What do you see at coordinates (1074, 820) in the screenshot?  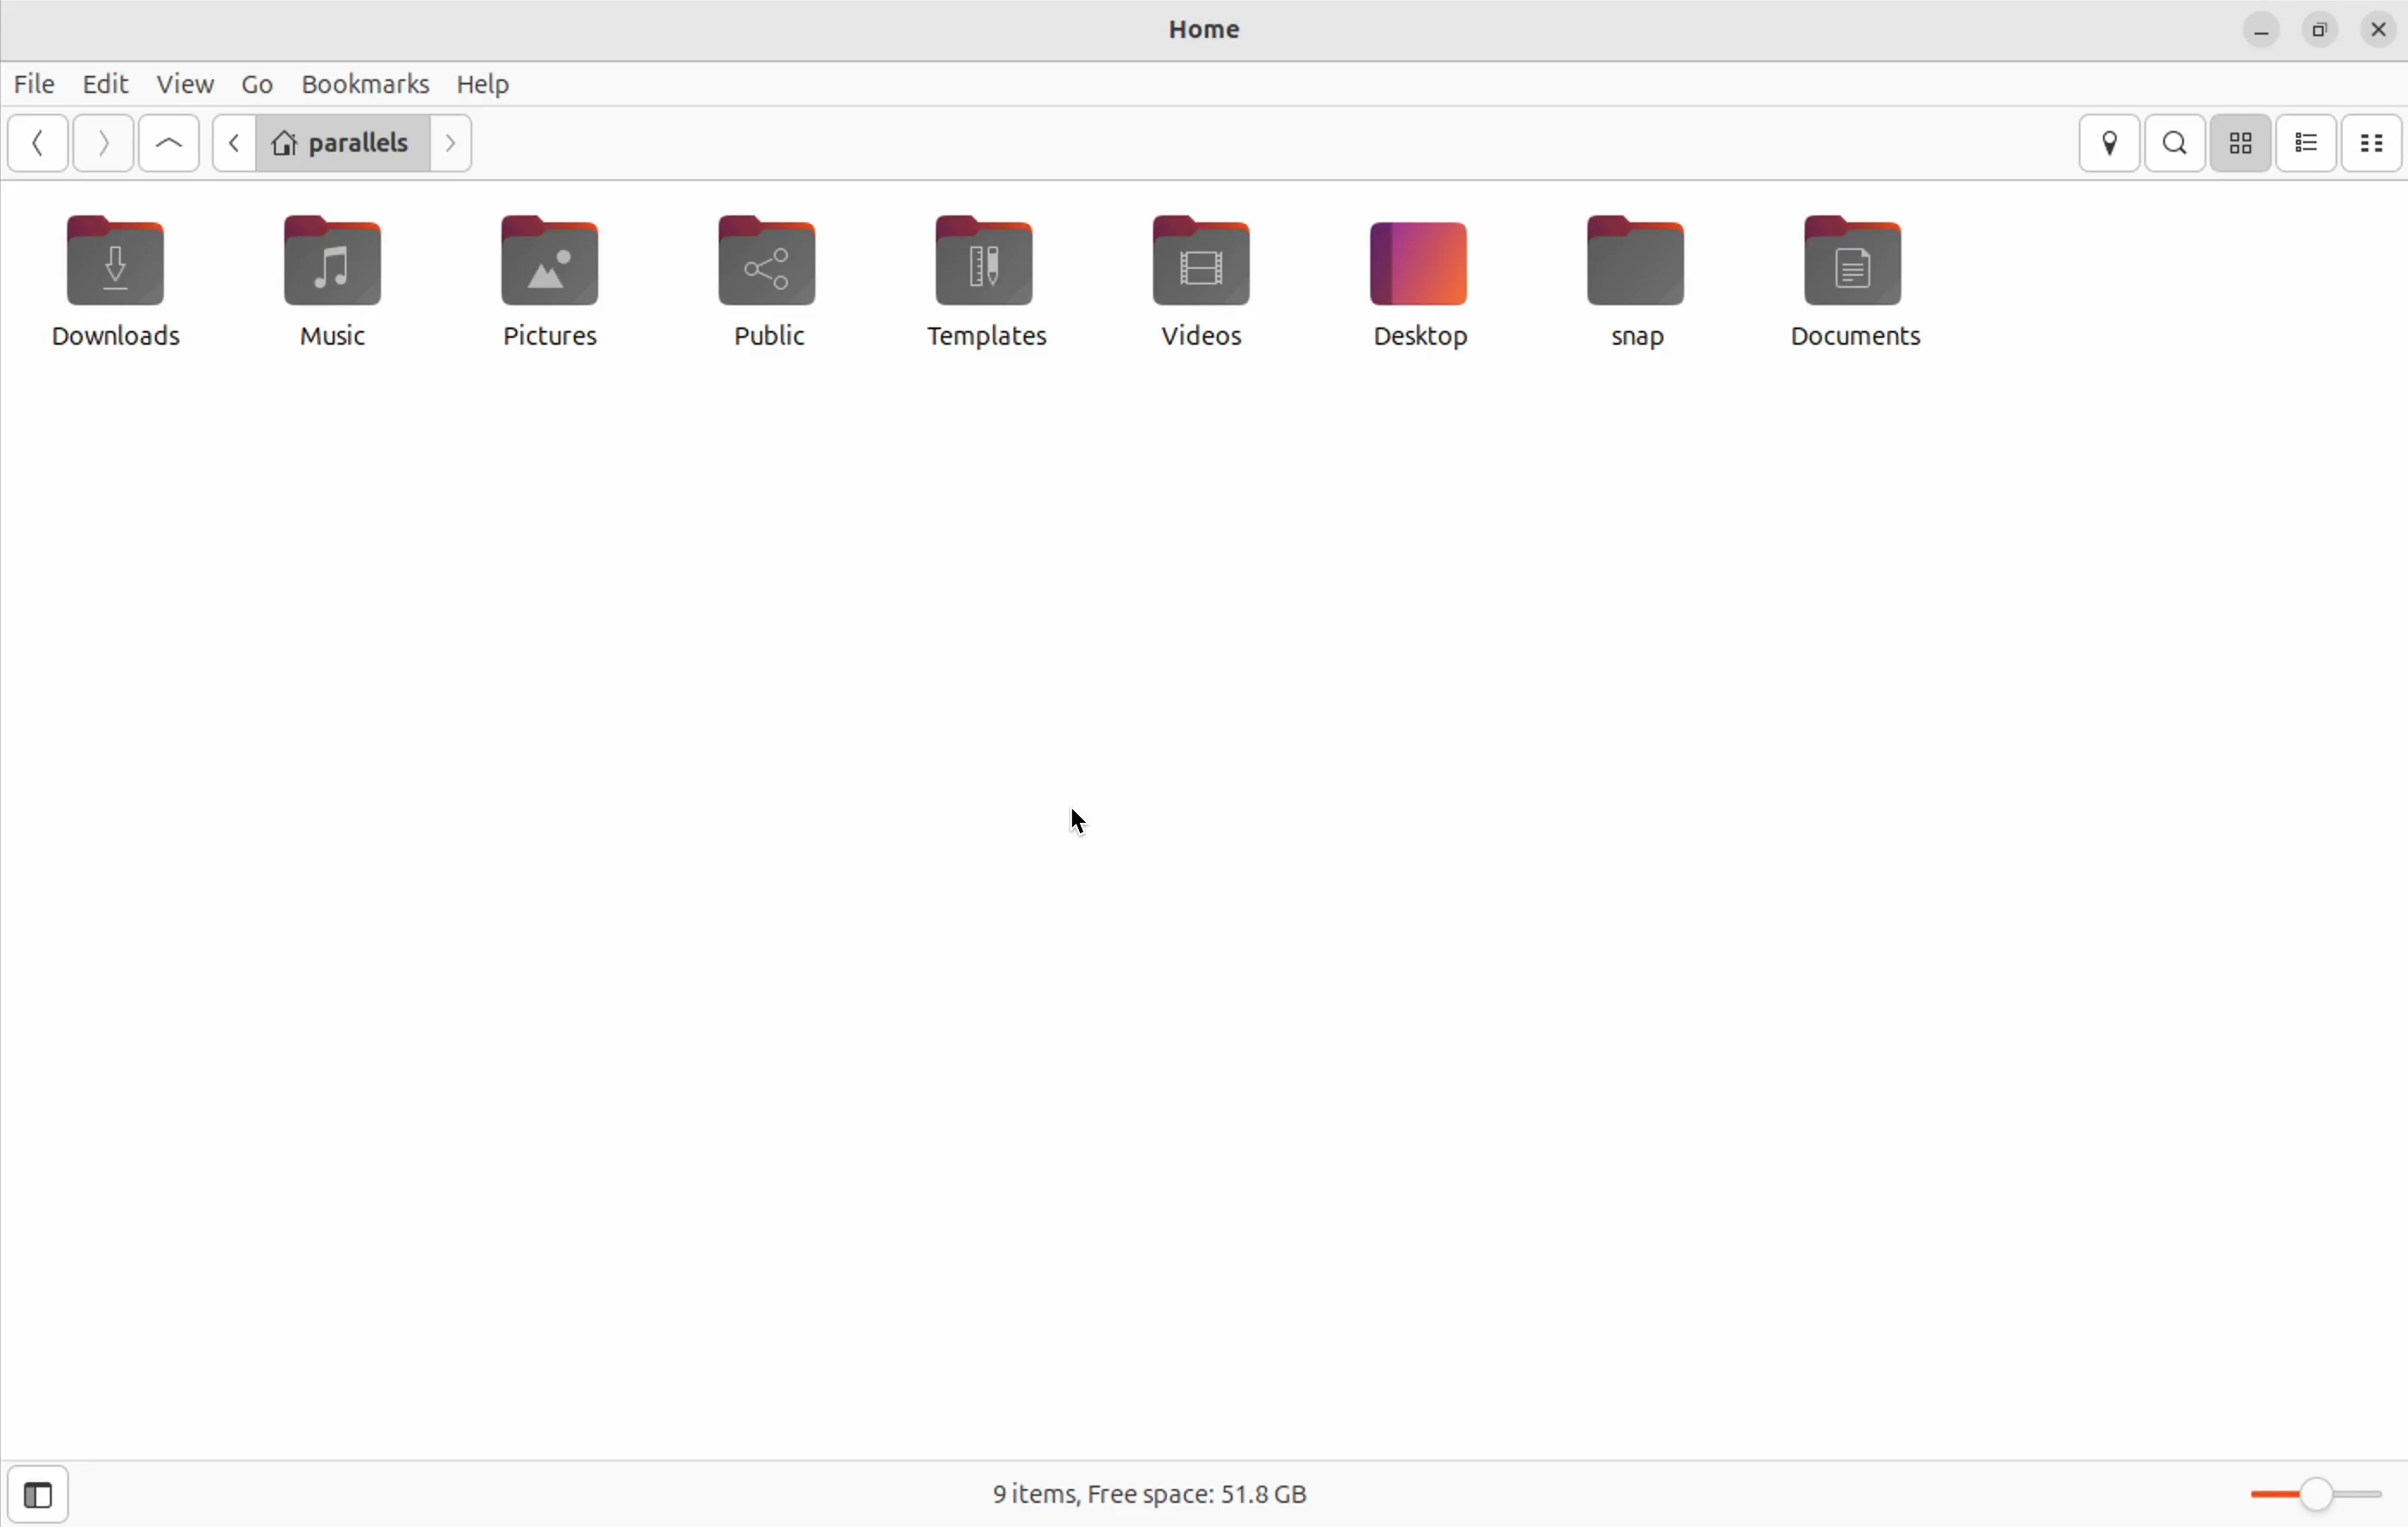 I see `cursor` at bounding box center [1074, 820].